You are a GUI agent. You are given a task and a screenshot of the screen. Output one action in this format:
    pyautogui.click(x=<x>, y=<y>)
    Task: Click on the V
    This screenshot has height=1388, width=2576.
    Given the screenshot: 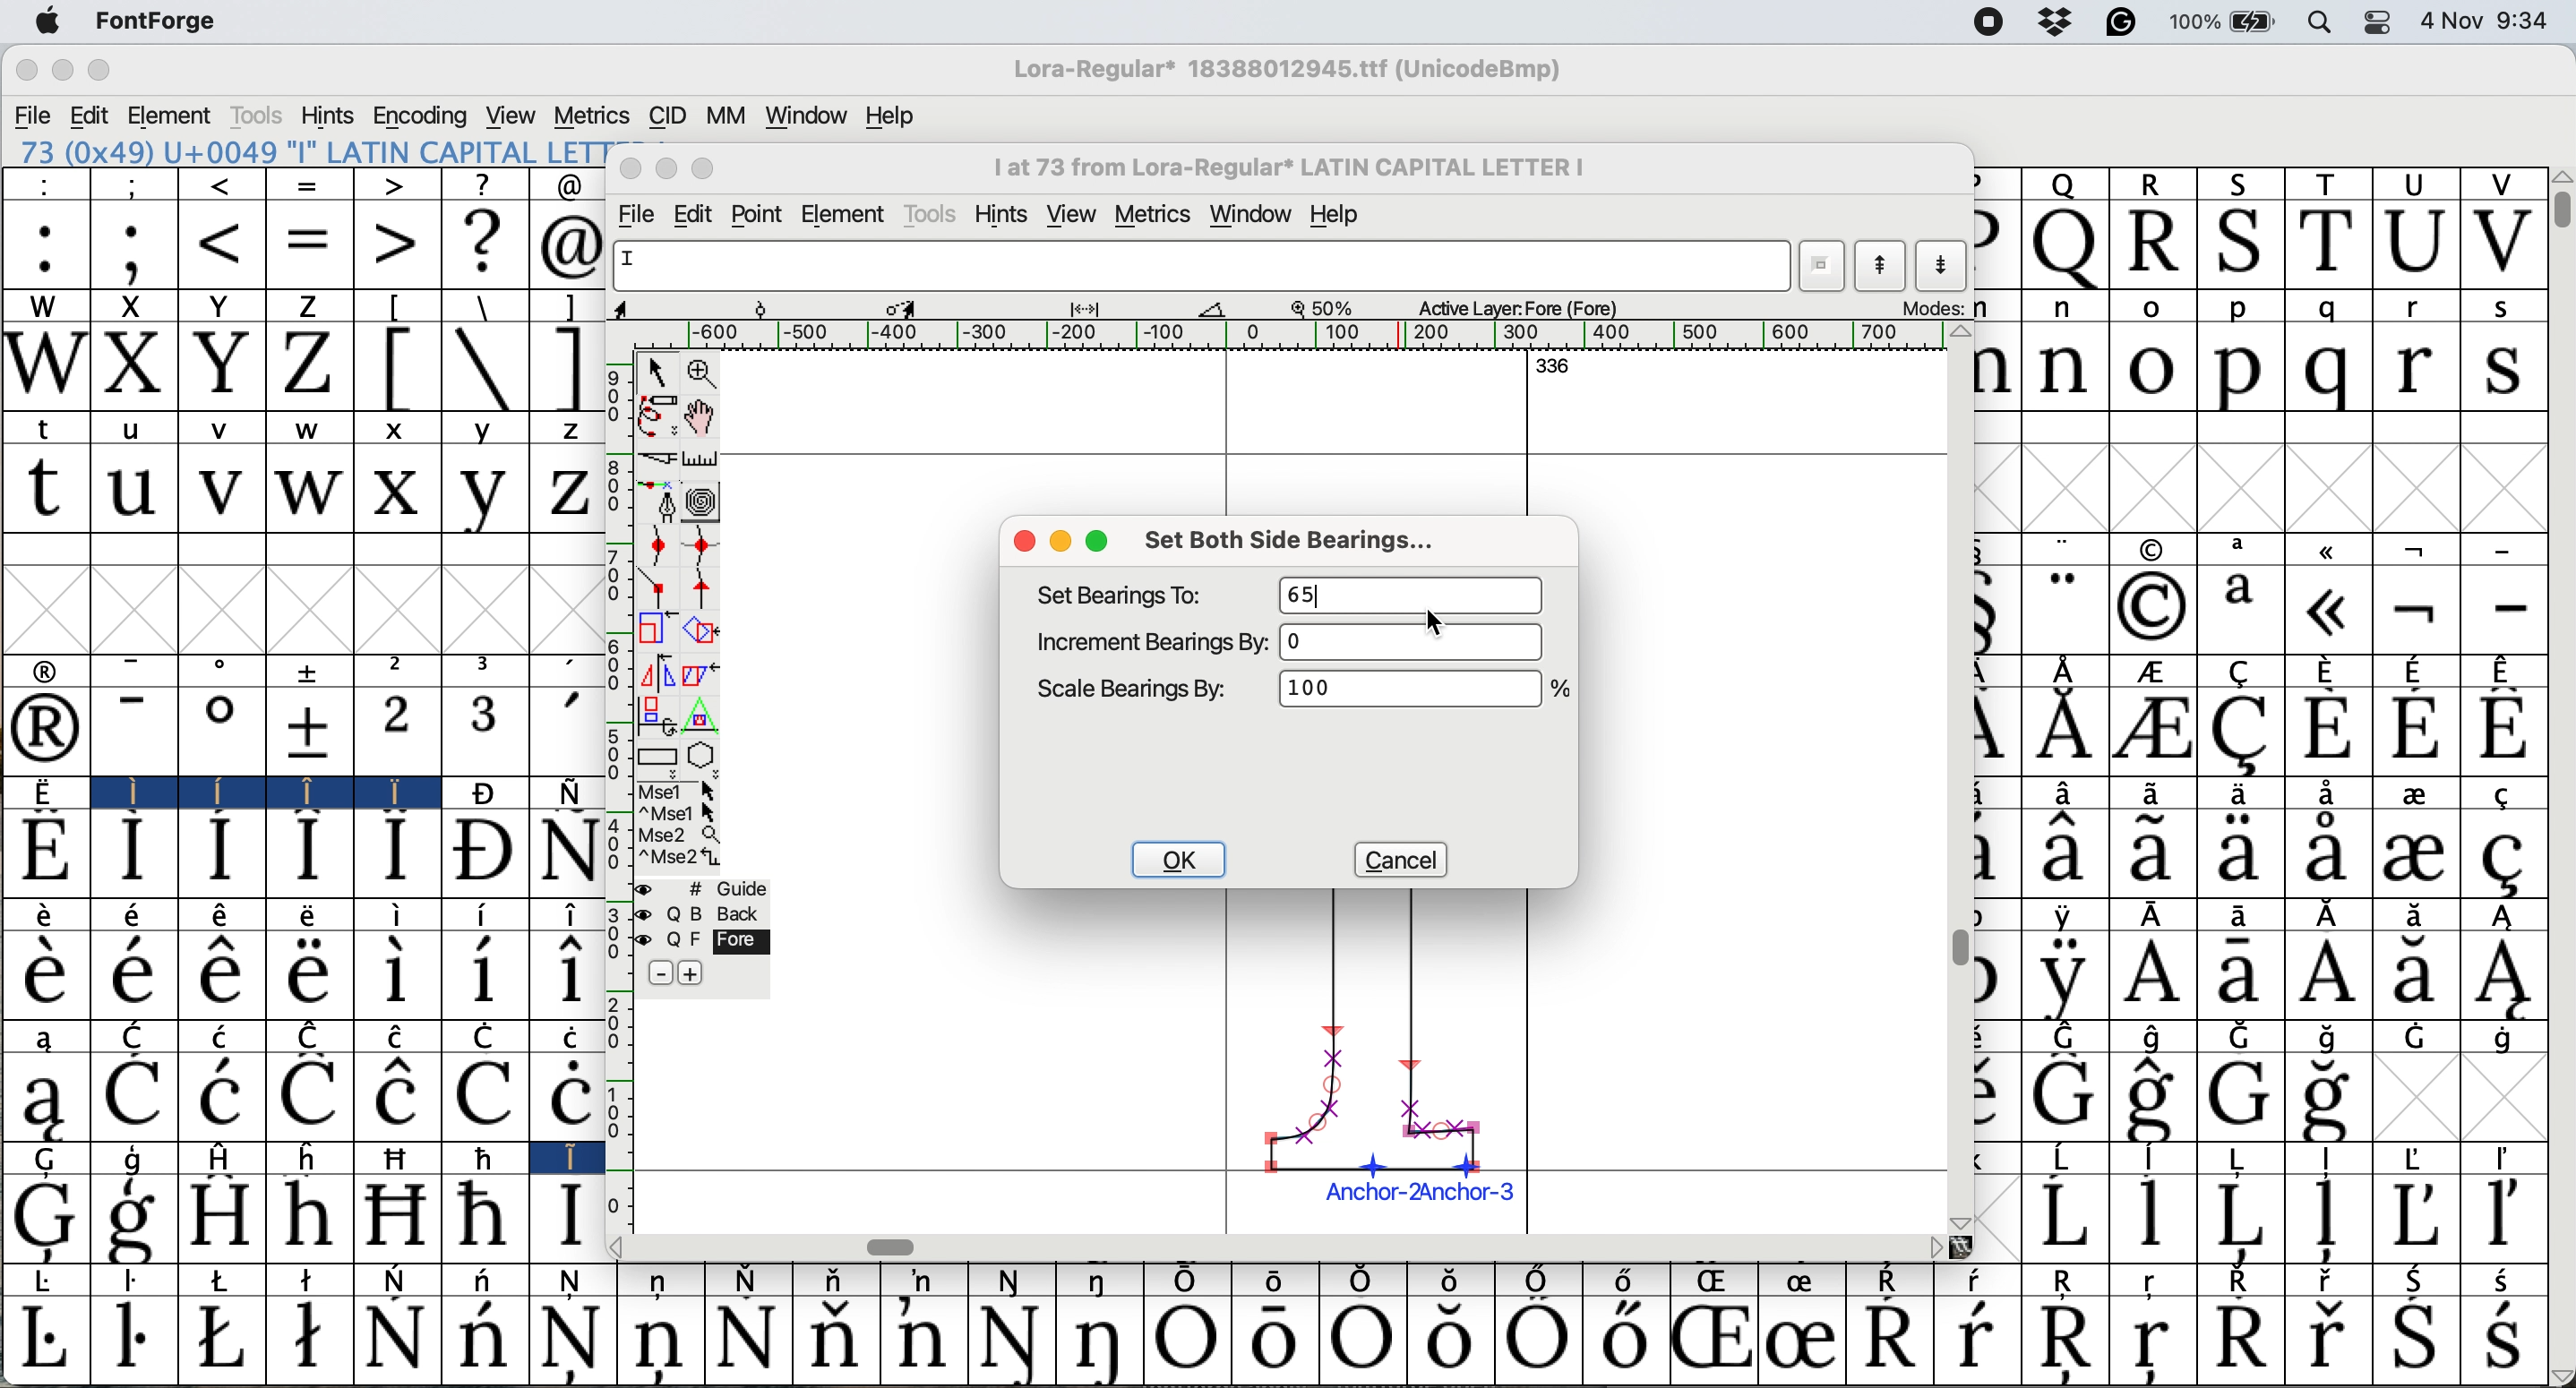 What is the action you would take?
    pyautogui.click(x=2502, y=242)
    